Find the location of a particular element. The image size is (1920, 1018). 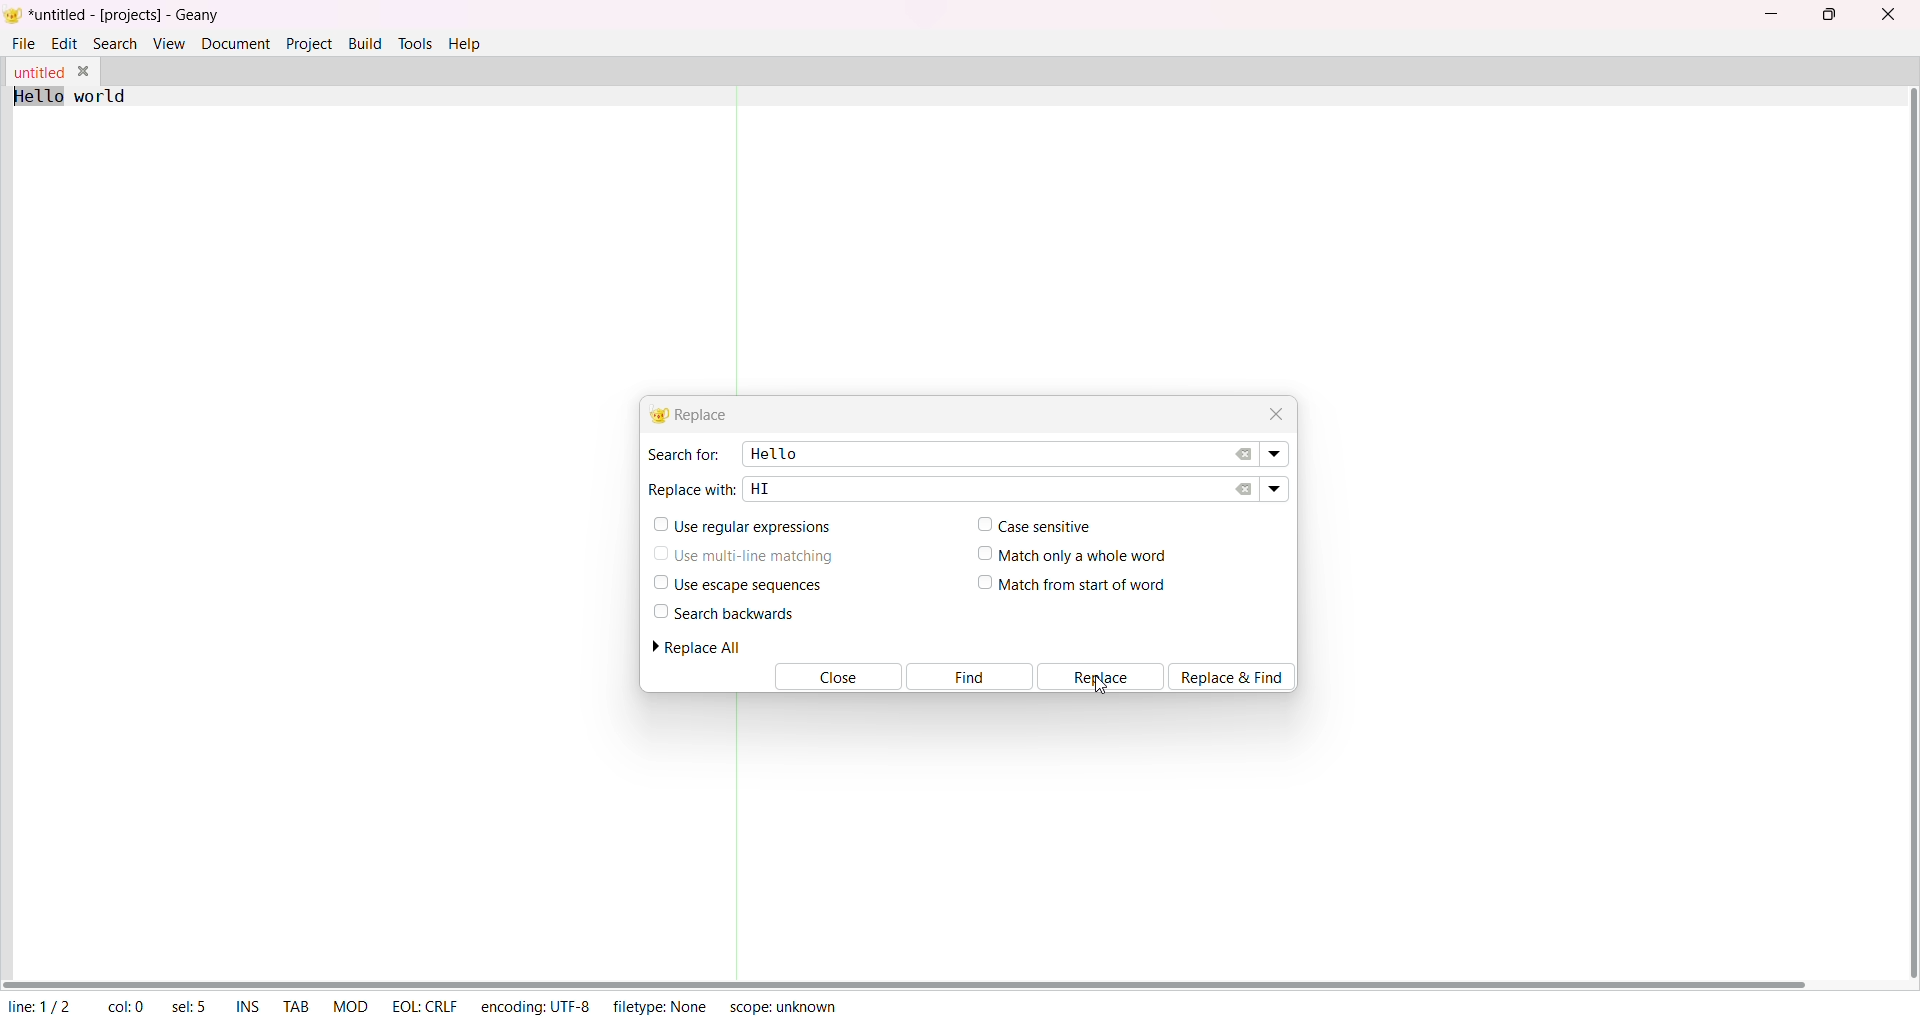

hello is located at coordinates (771, 452).